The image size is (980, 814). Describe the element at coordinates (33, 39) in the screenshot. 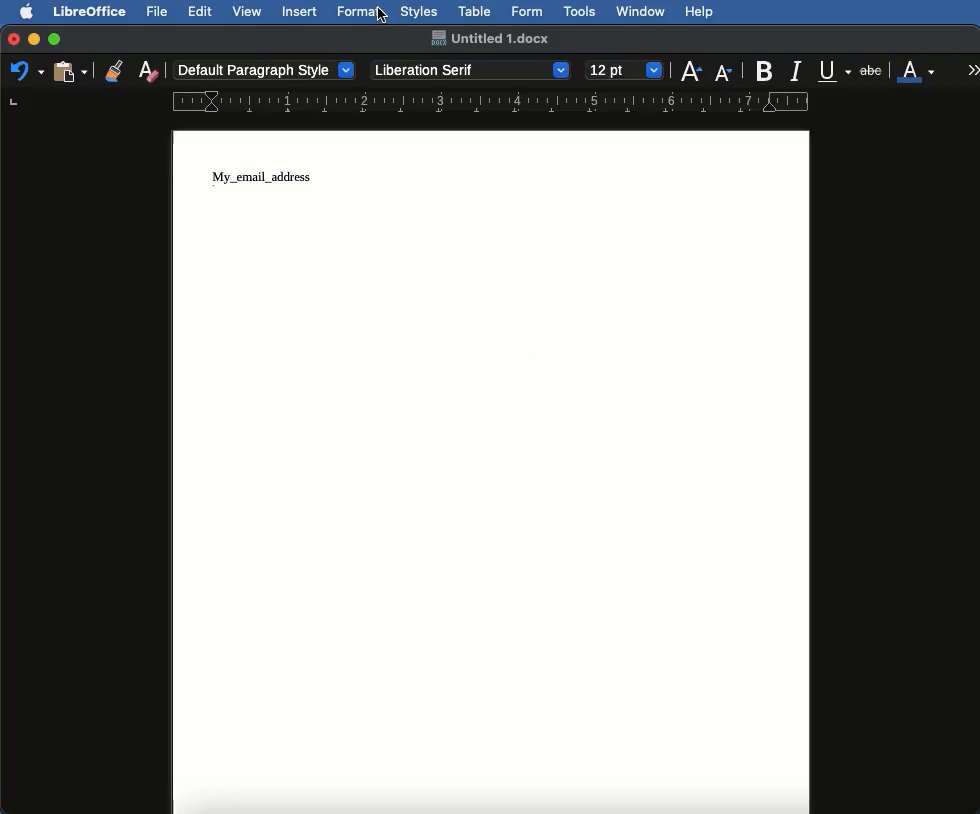

I see `Minimize` at that location.